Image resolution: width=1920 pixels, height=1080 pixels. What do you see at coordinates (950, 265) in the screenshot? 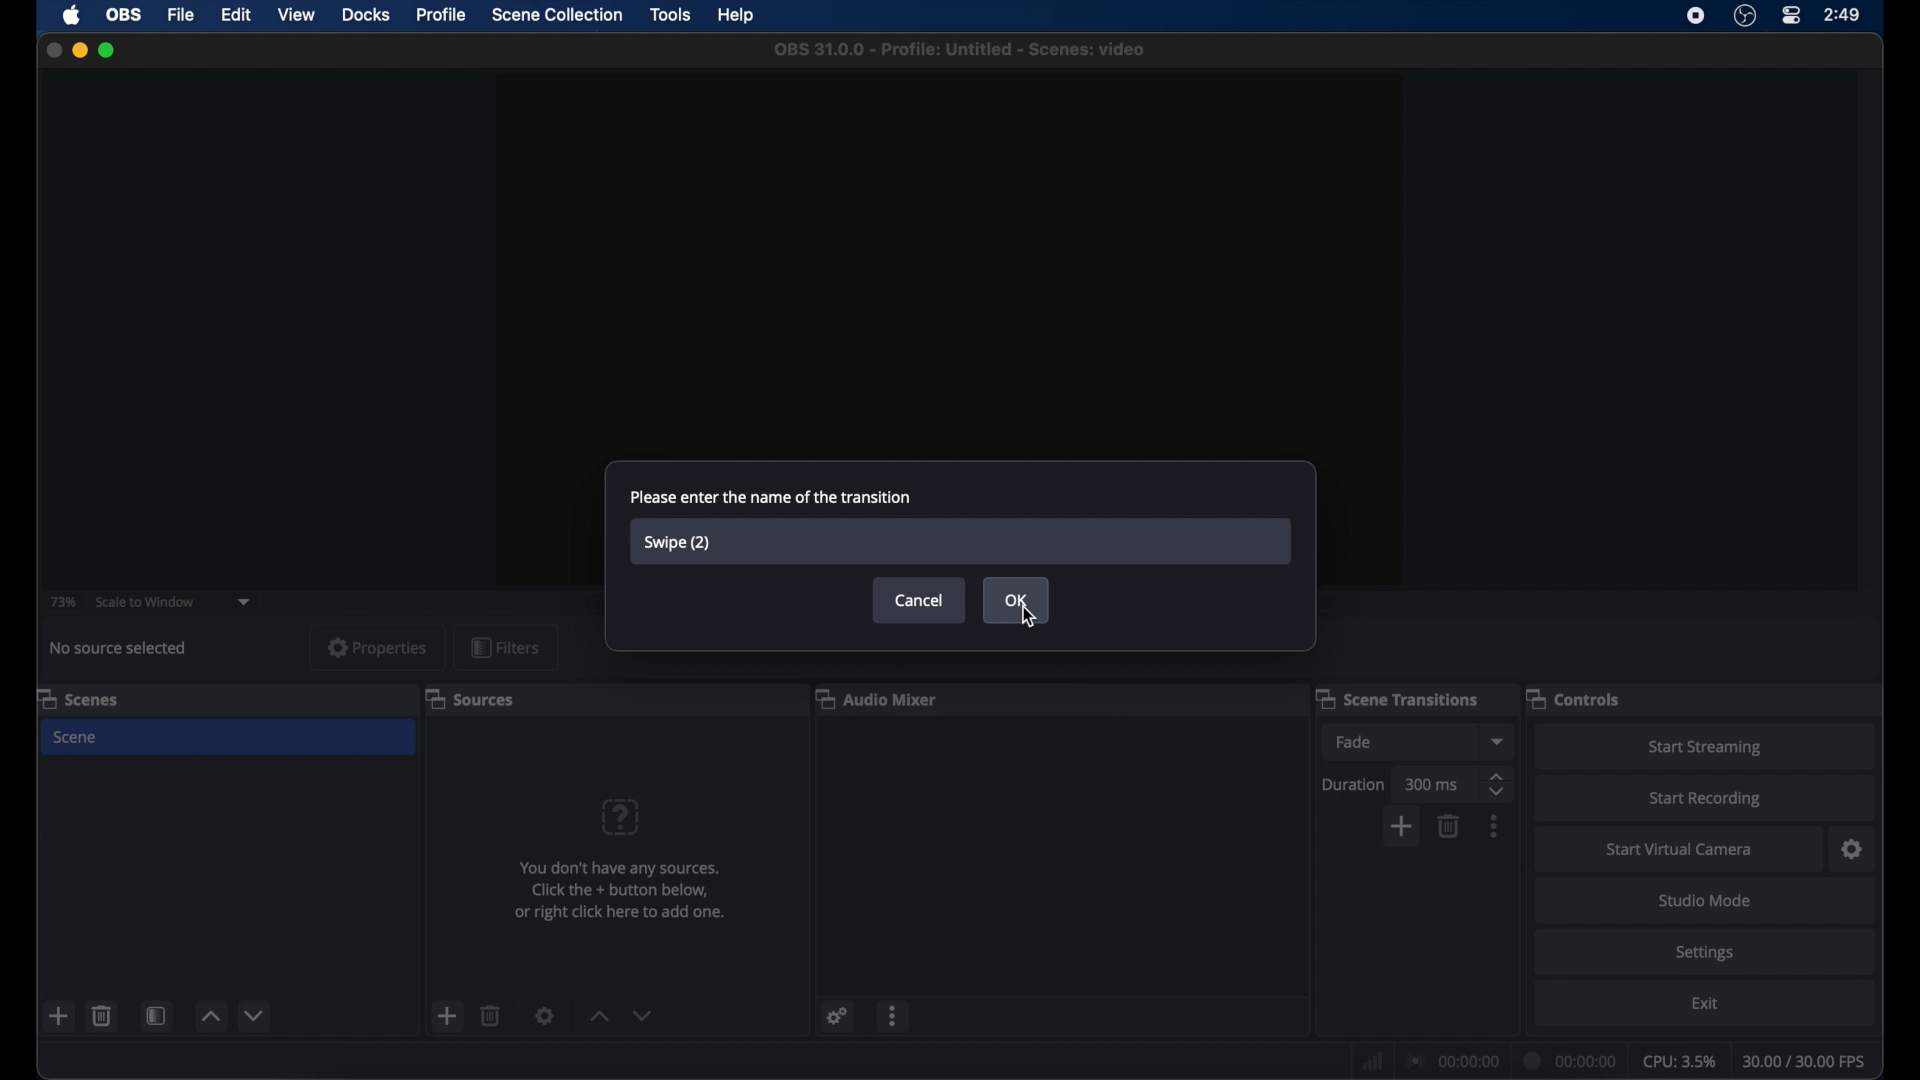
I see `preview` at bounding box center [950, 265].